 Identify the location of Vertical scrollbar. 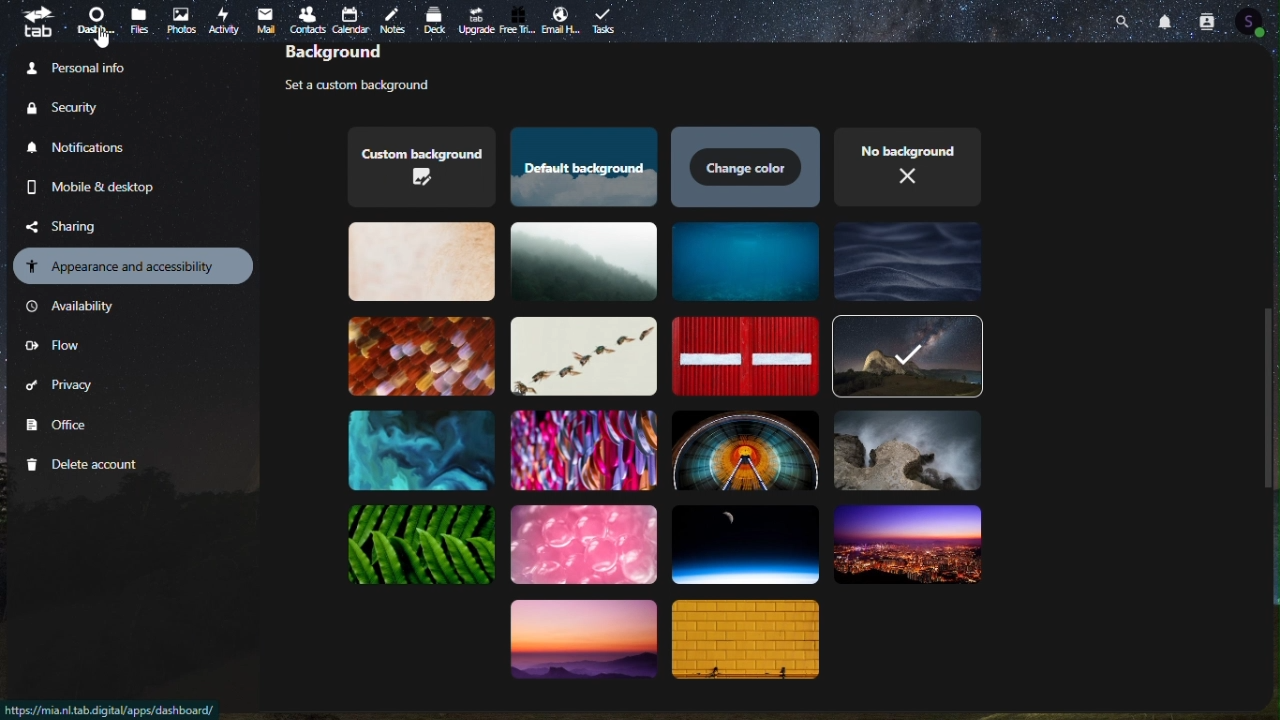
(1269, 394).